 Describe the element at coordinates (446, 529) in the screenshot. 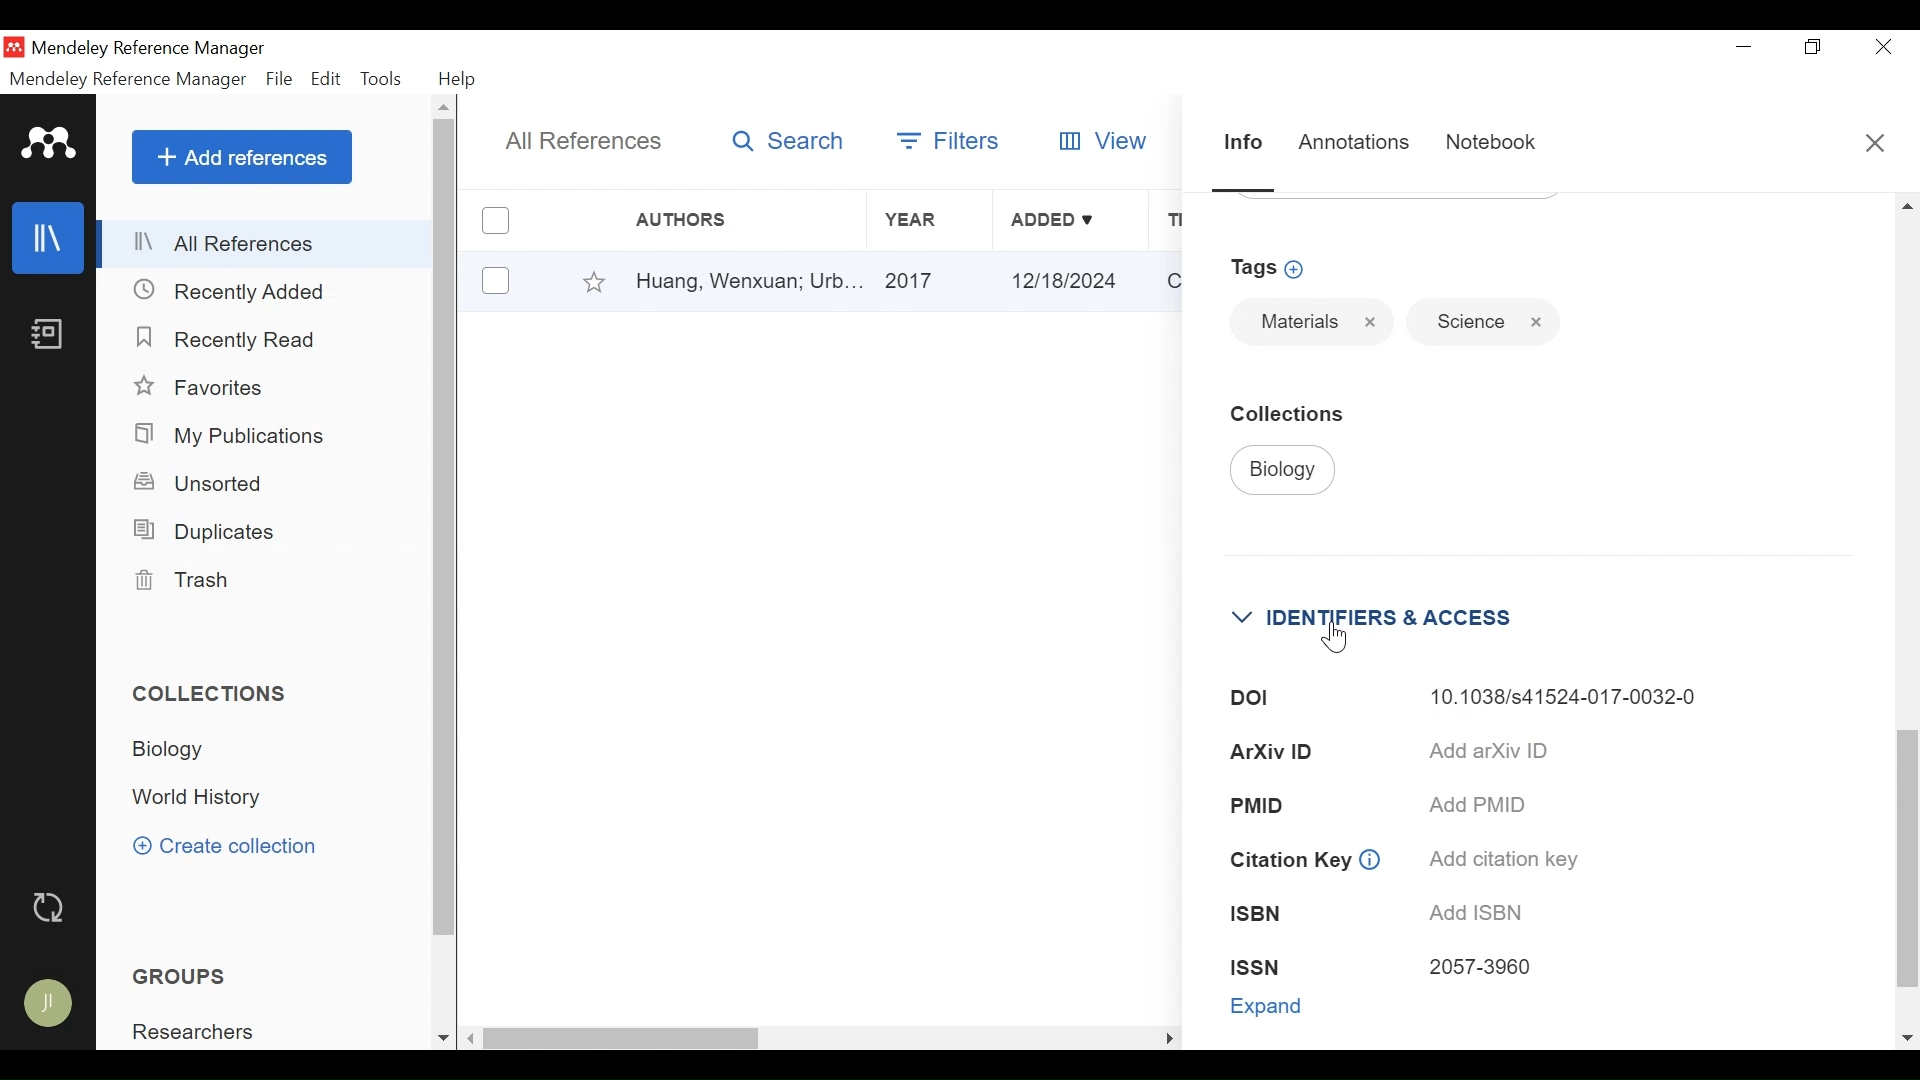

I see `Vertical Scroll bar` at that location.